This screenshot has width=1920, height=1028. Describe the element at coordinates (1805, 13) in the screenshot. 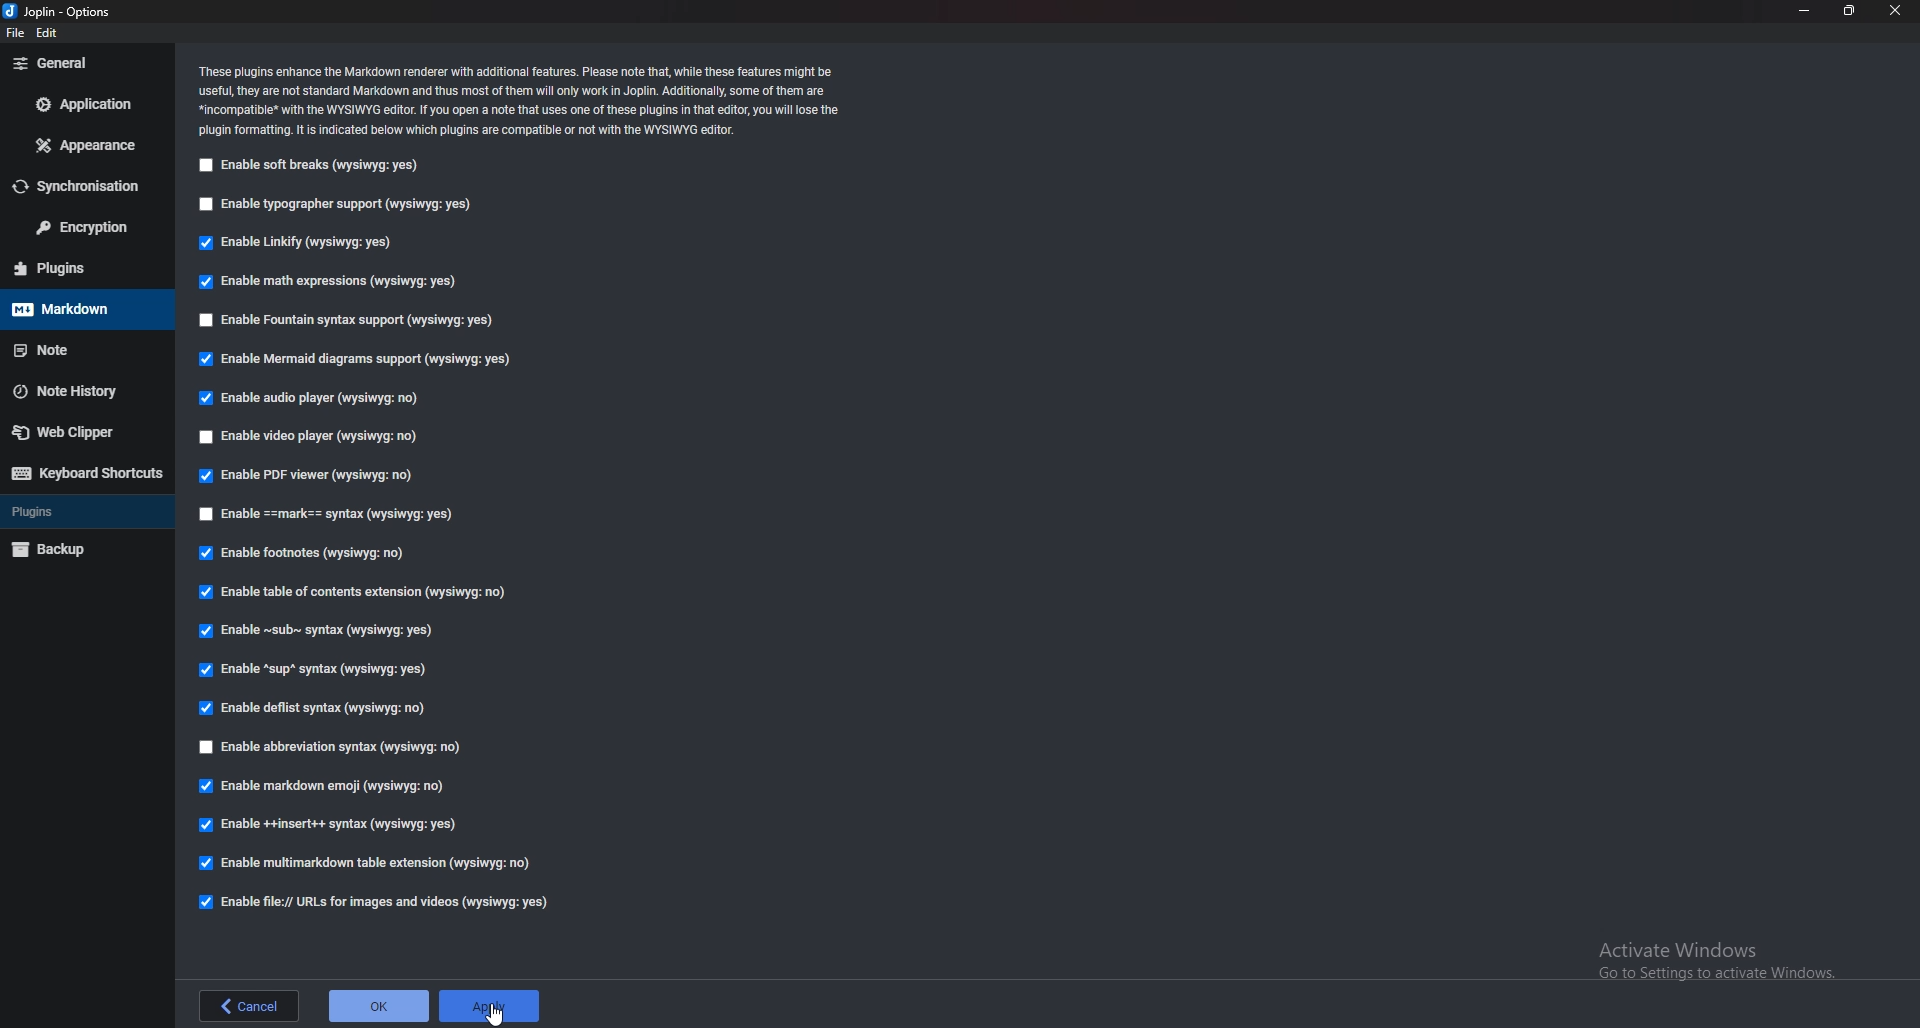

I see `Minimize` at that location.